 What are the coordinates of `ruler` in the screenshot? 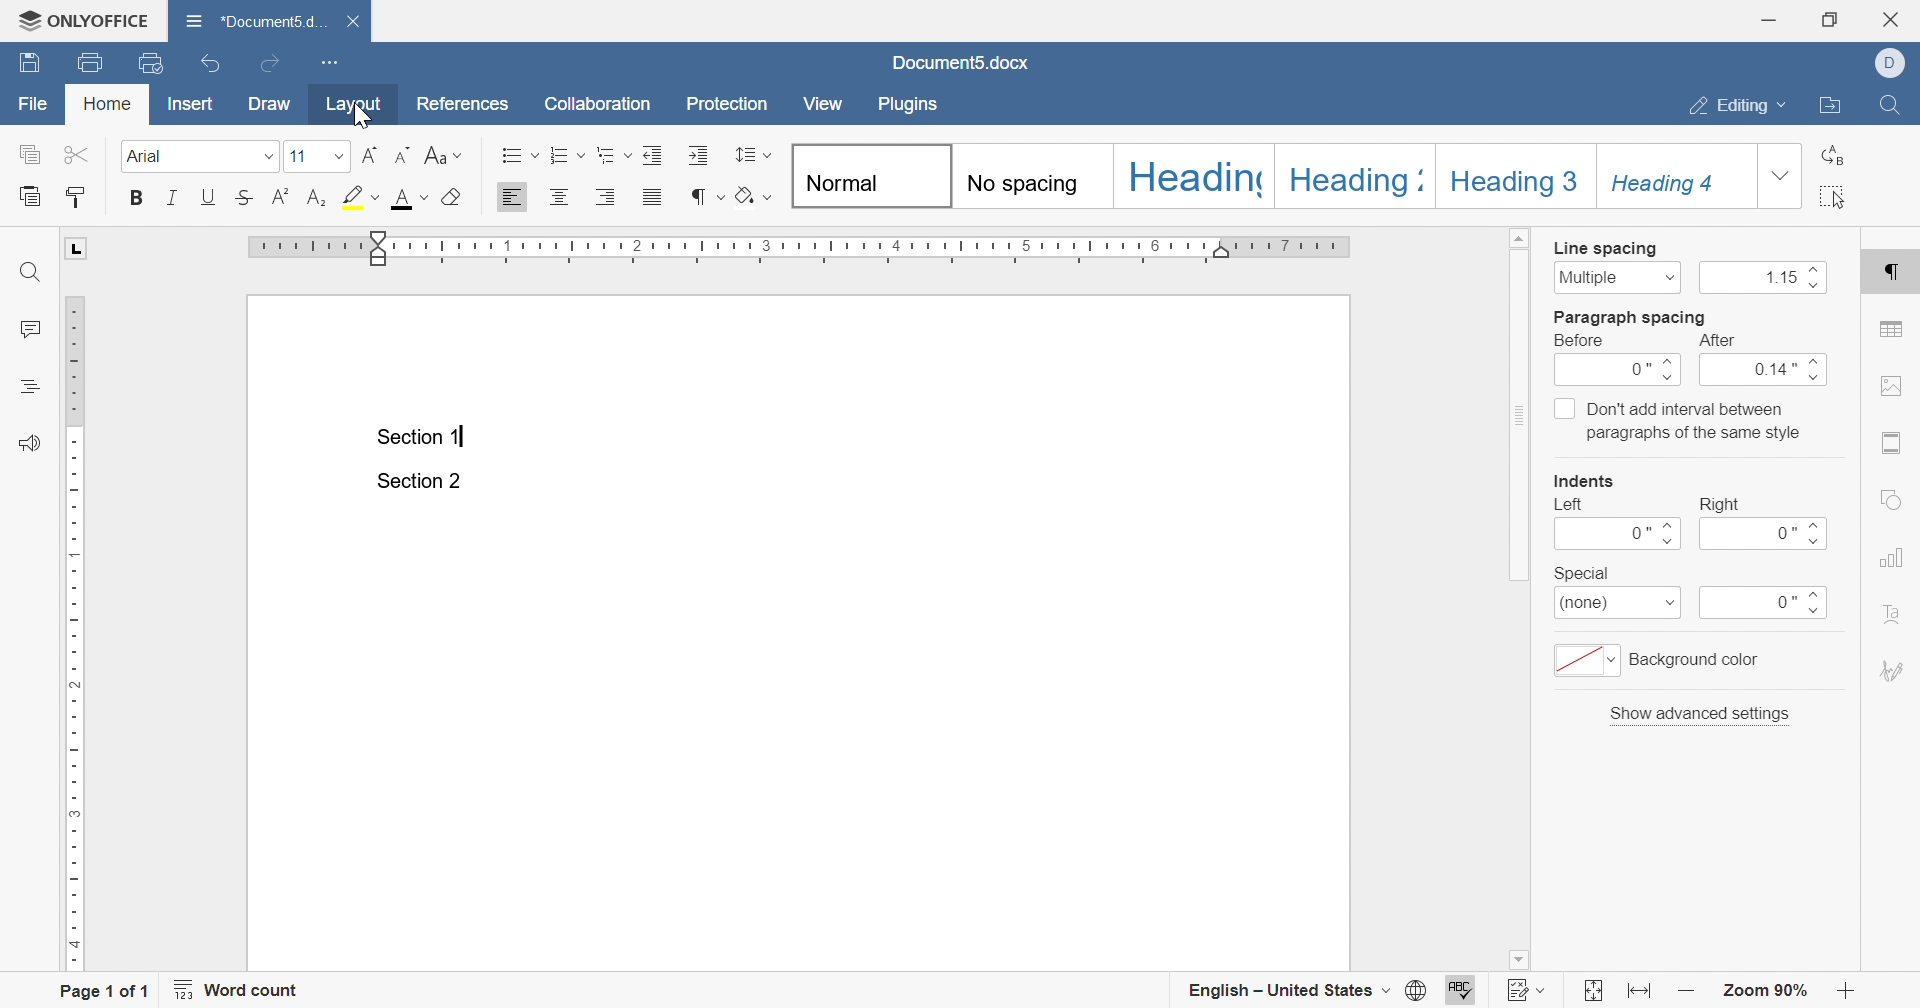 It's located at (801, 249).